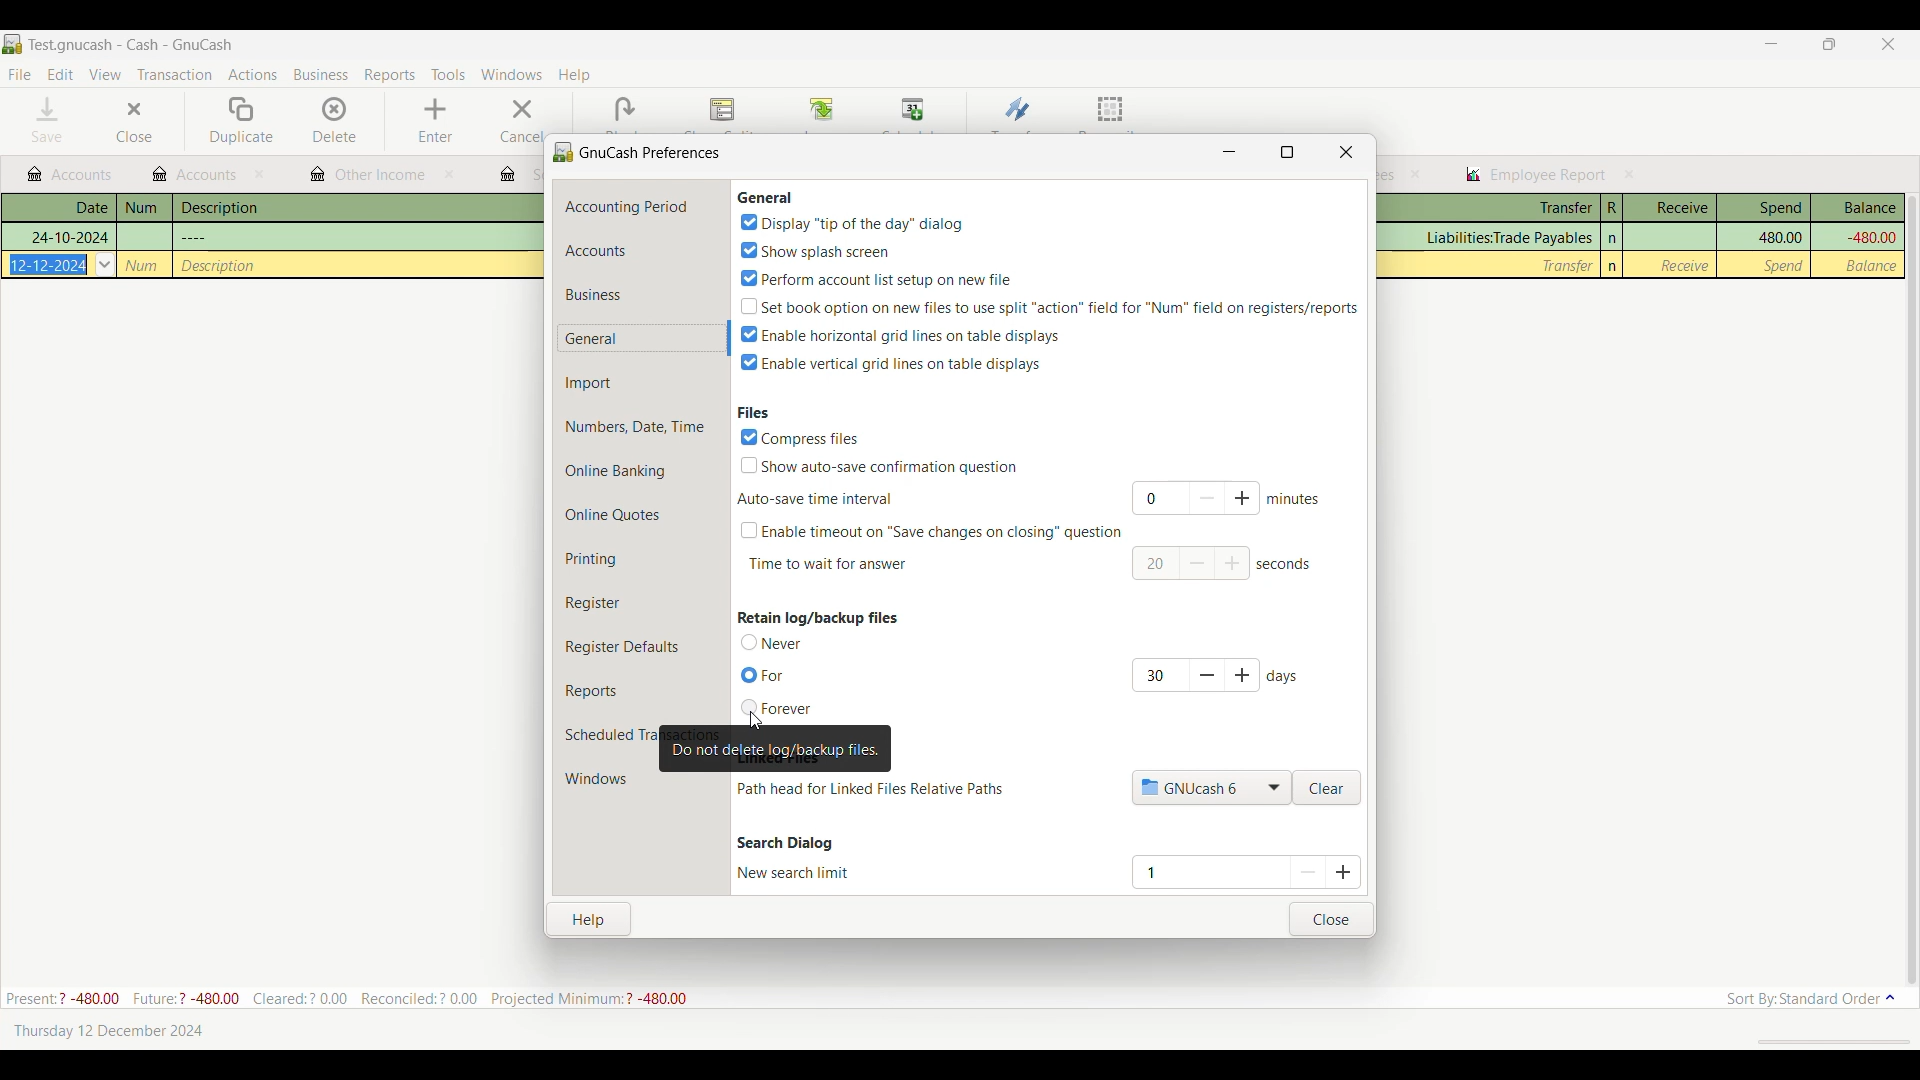 This screenshot has width=1920, height=1080. What do you see at coordinates (1157, 500) in the screenshot?
I see `value` at bounding box center [1157, 500].